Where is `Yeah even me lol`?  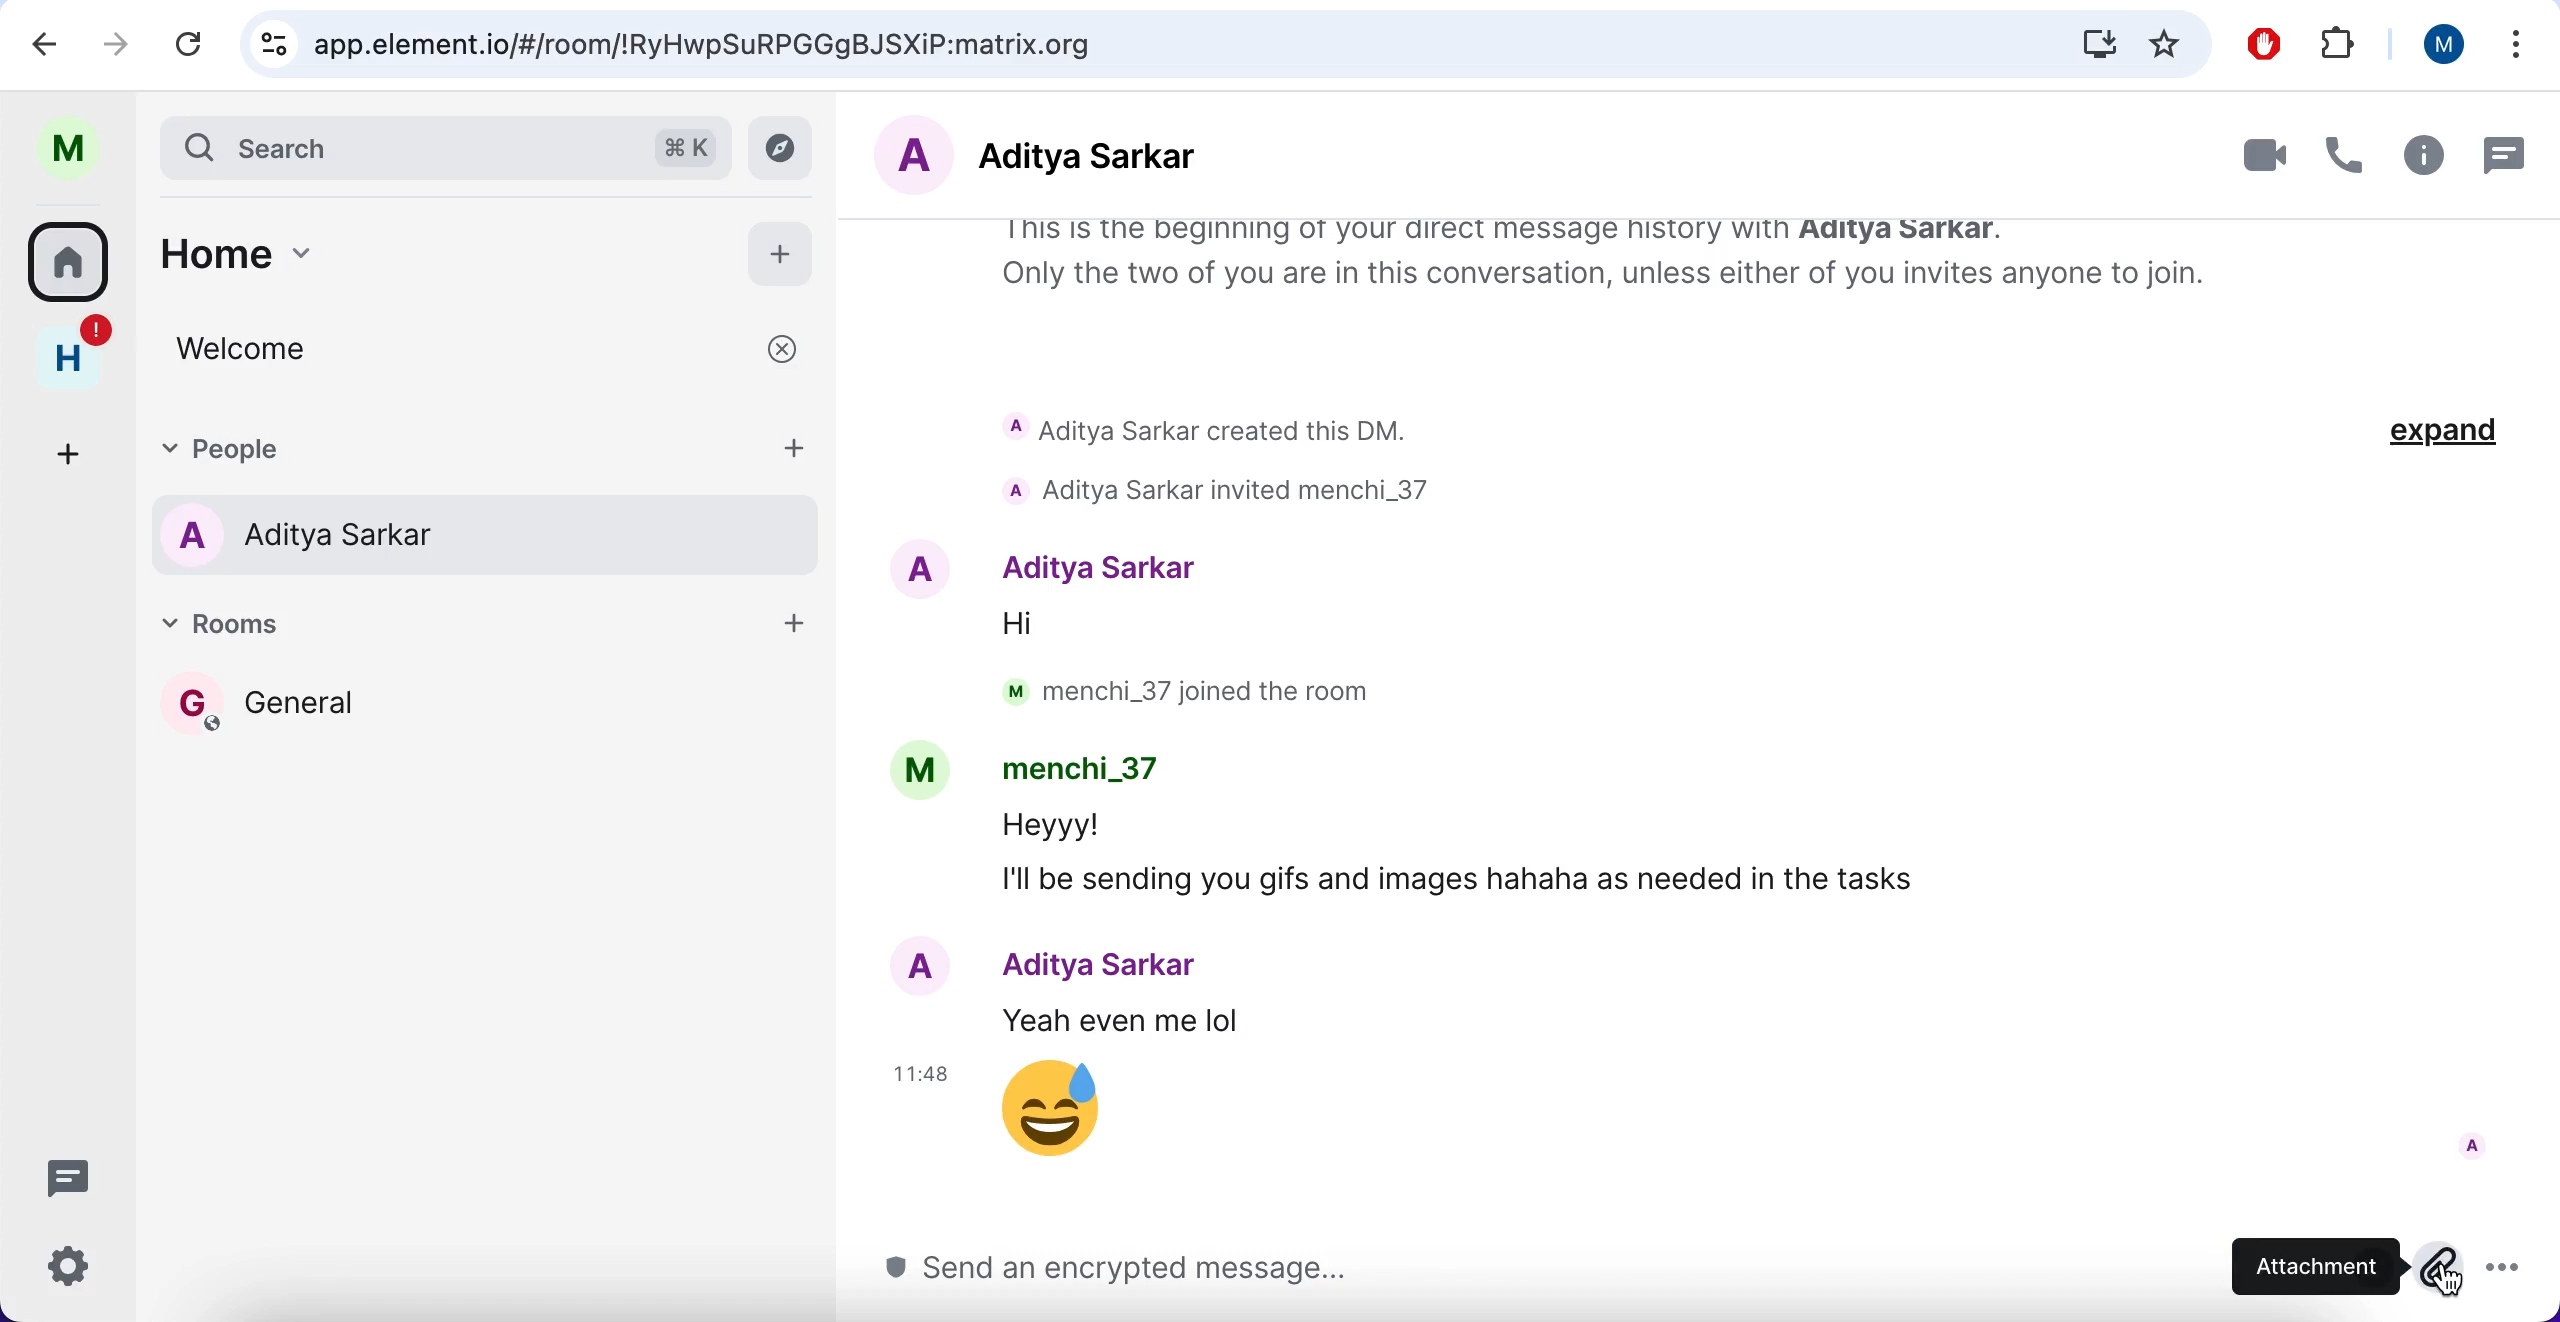 Yeah even me lol is located at coordinates (1116, 1017).